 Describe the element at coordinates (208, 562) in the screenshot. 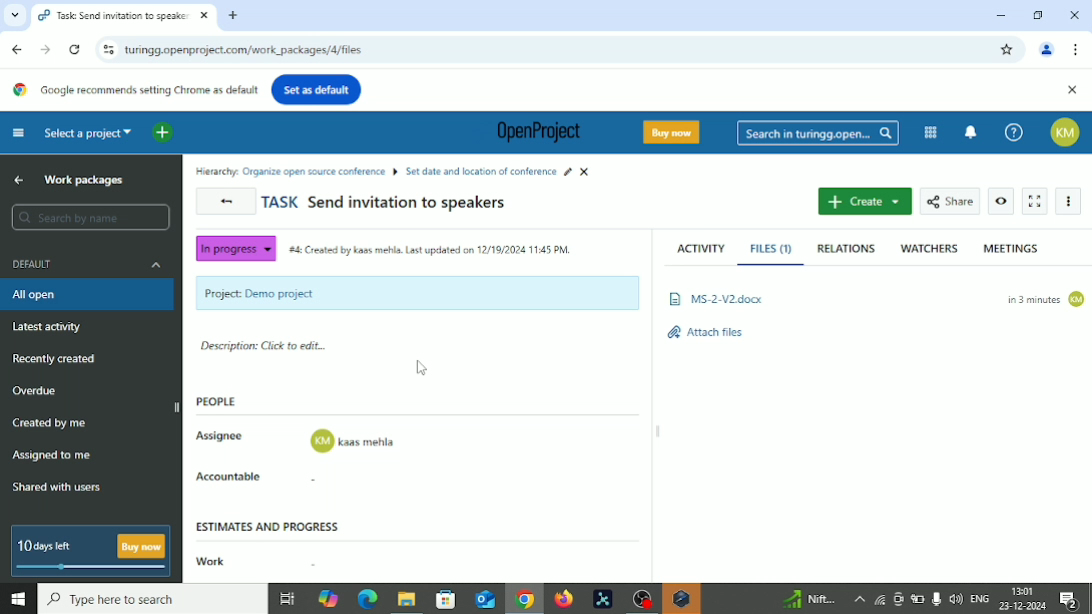

I see `Work` at that location.